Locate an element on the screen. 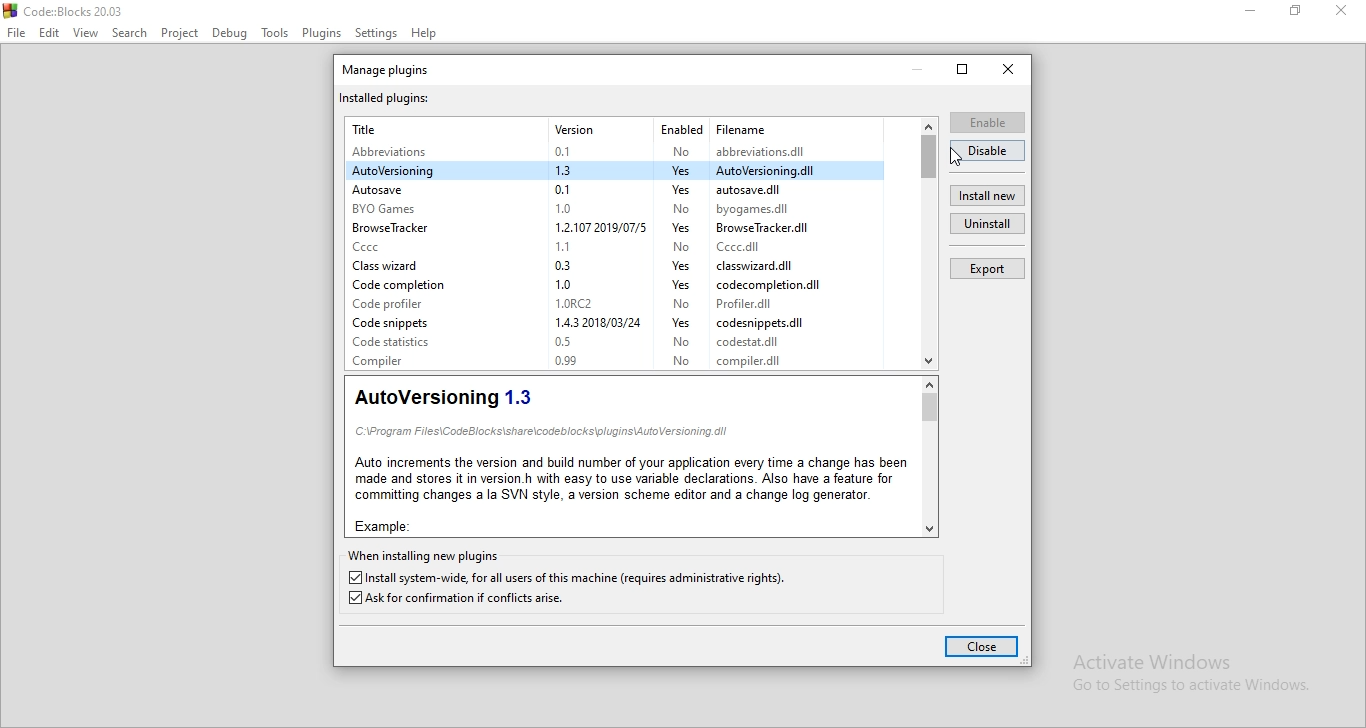 This screenshot has width=1366, height=728. scroll up is located at coordinates (928, 384).